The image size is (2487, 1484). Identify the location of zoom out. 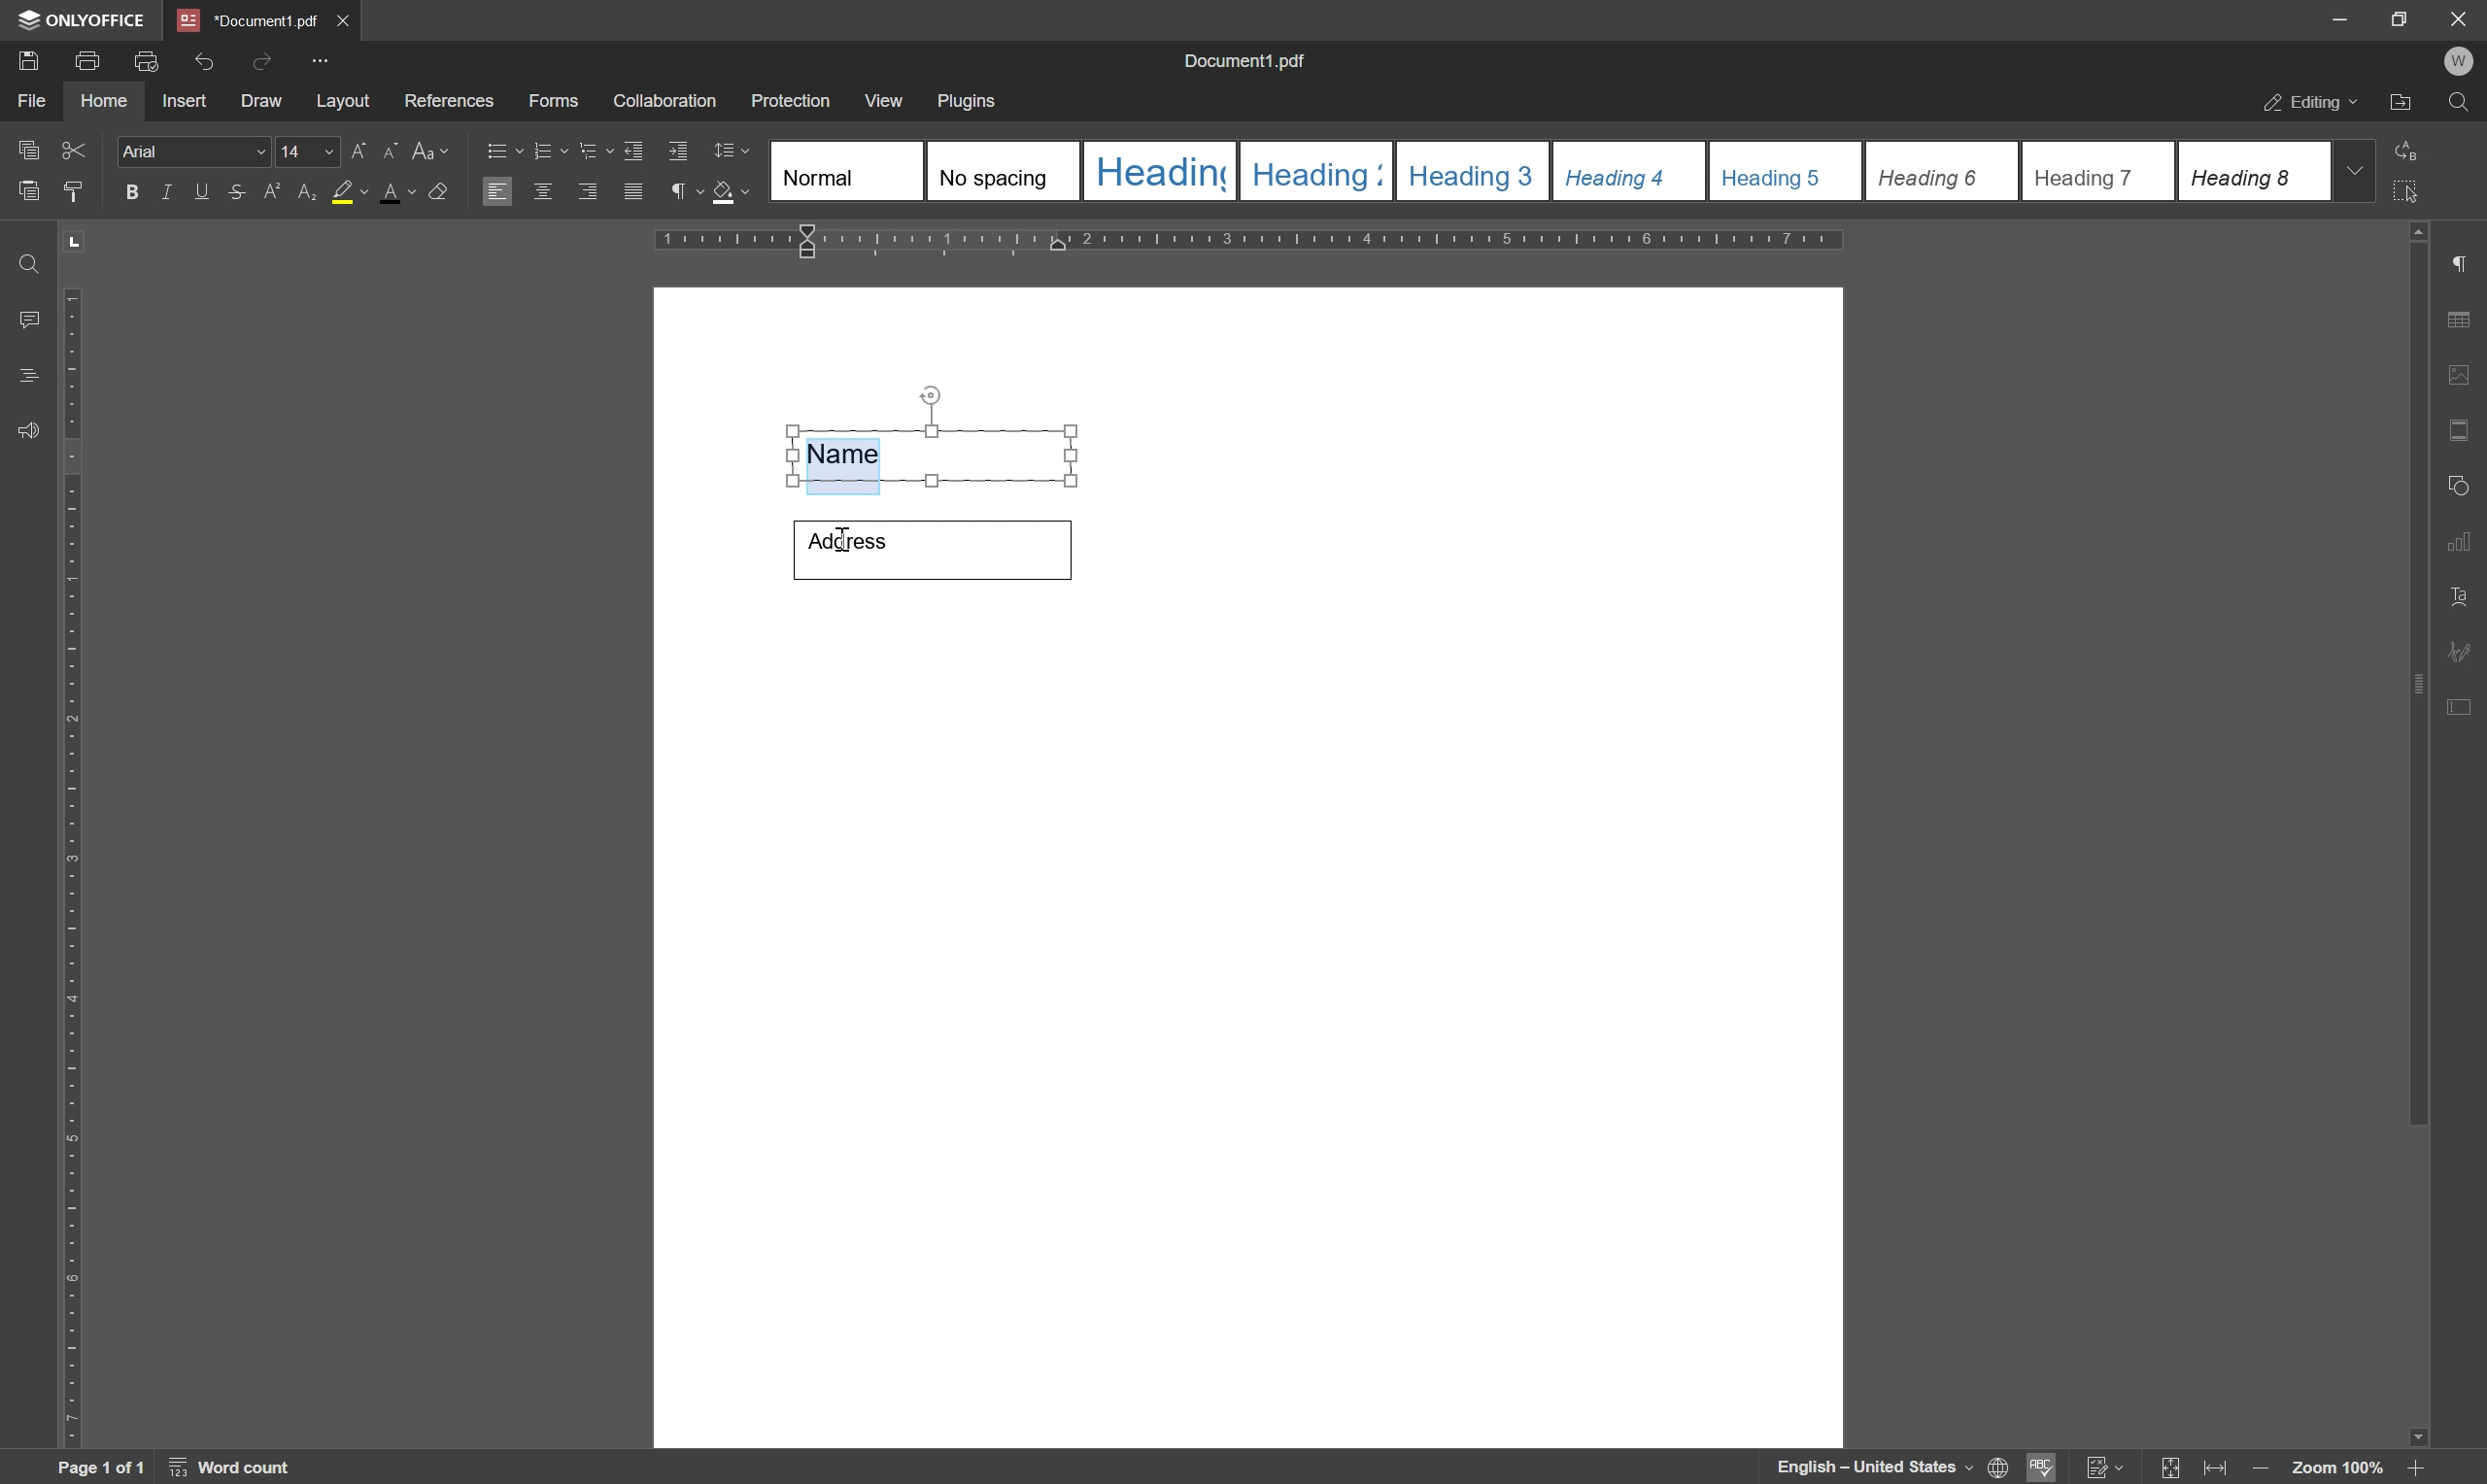
(2265, 1470).